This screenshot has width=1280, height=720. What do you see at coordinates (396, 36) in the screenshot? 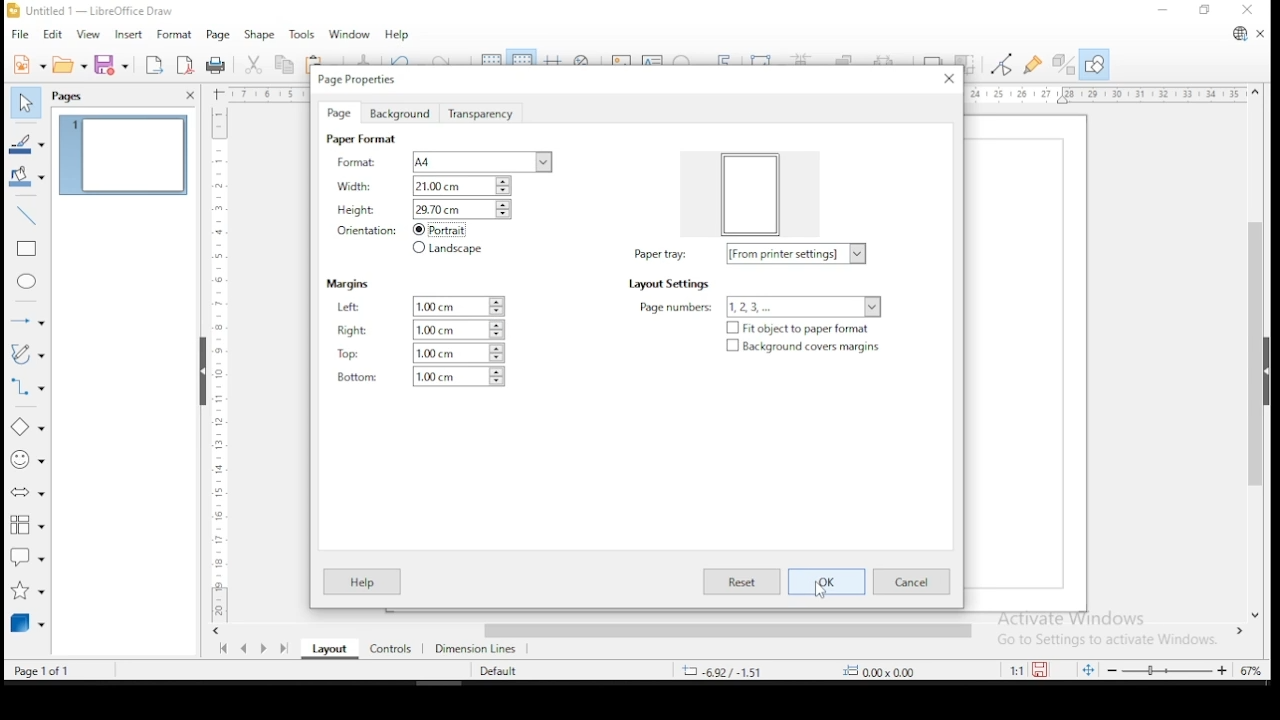
I see `help` at bounding box center [396, 36].